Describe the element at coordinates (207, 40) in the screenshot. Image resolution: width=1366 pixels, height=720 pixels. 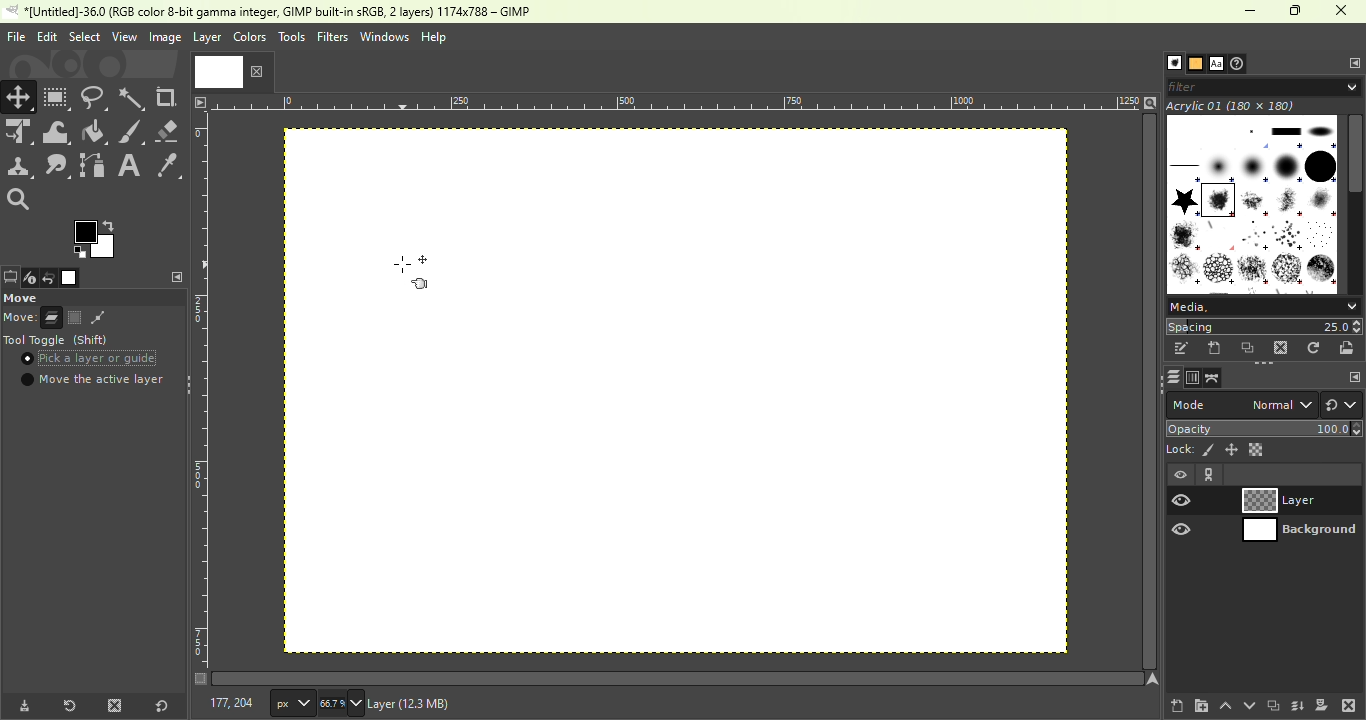
I see `layer` at that location.